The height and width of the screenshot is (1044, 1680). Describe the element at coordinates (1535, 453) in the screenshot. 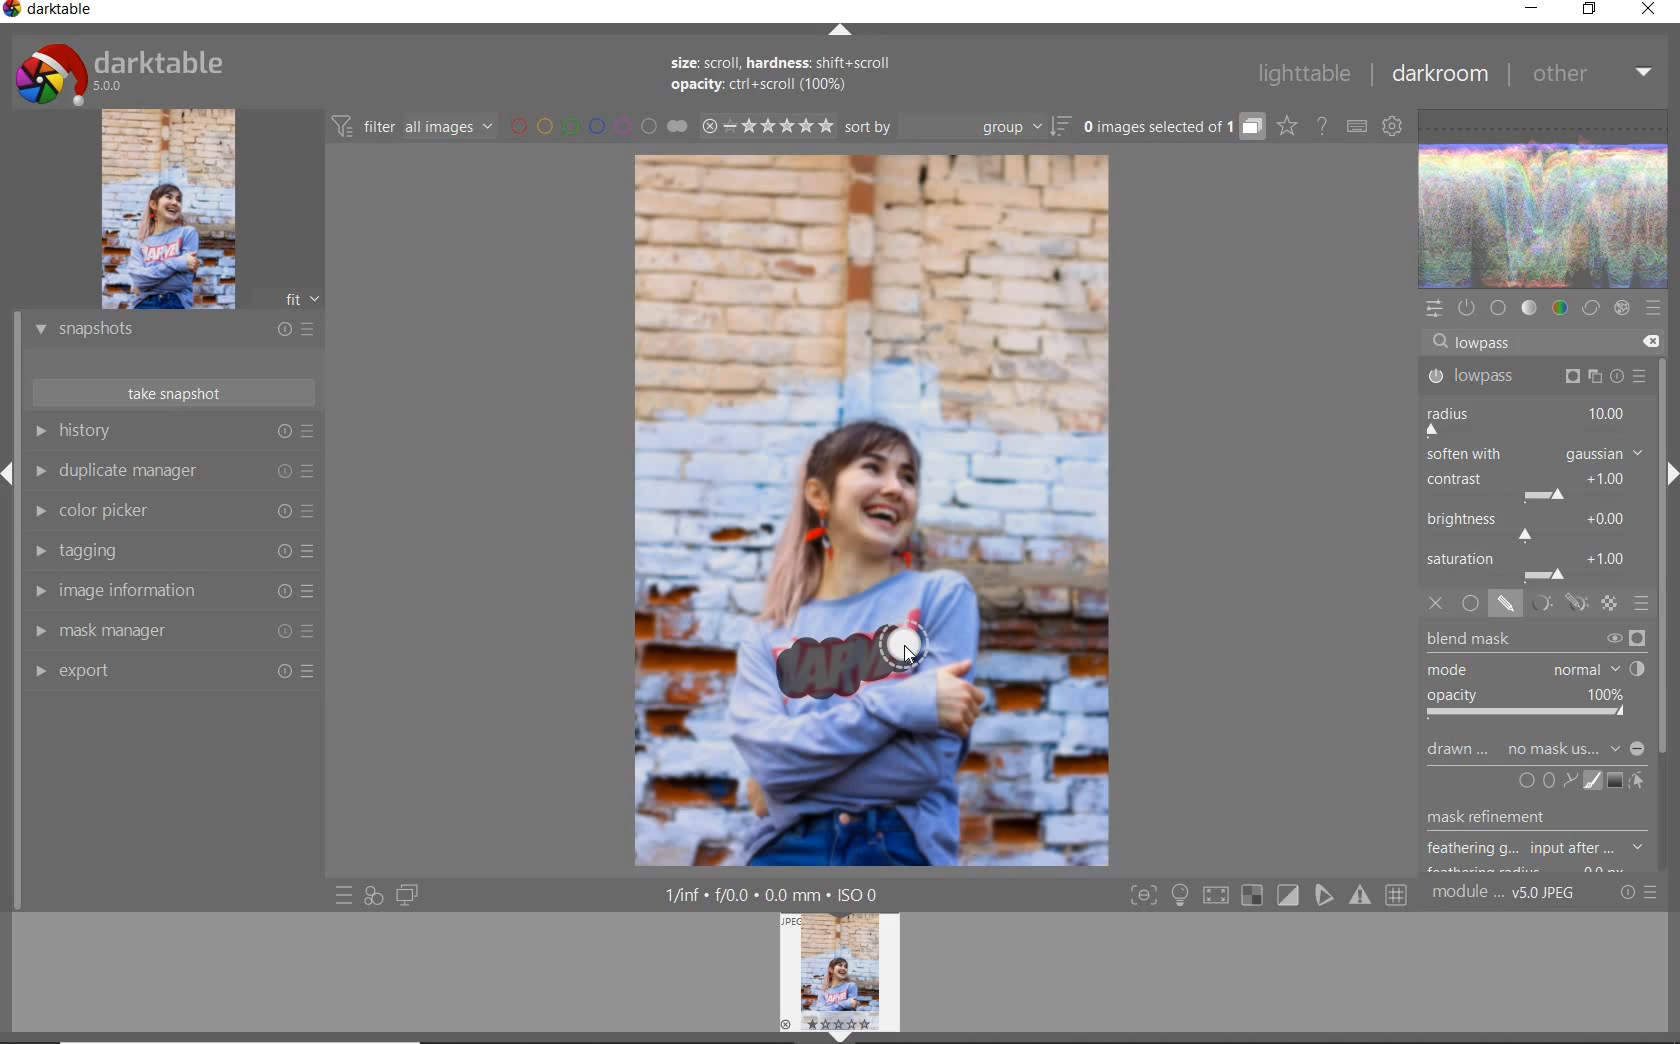

I see `soften with` at that location.